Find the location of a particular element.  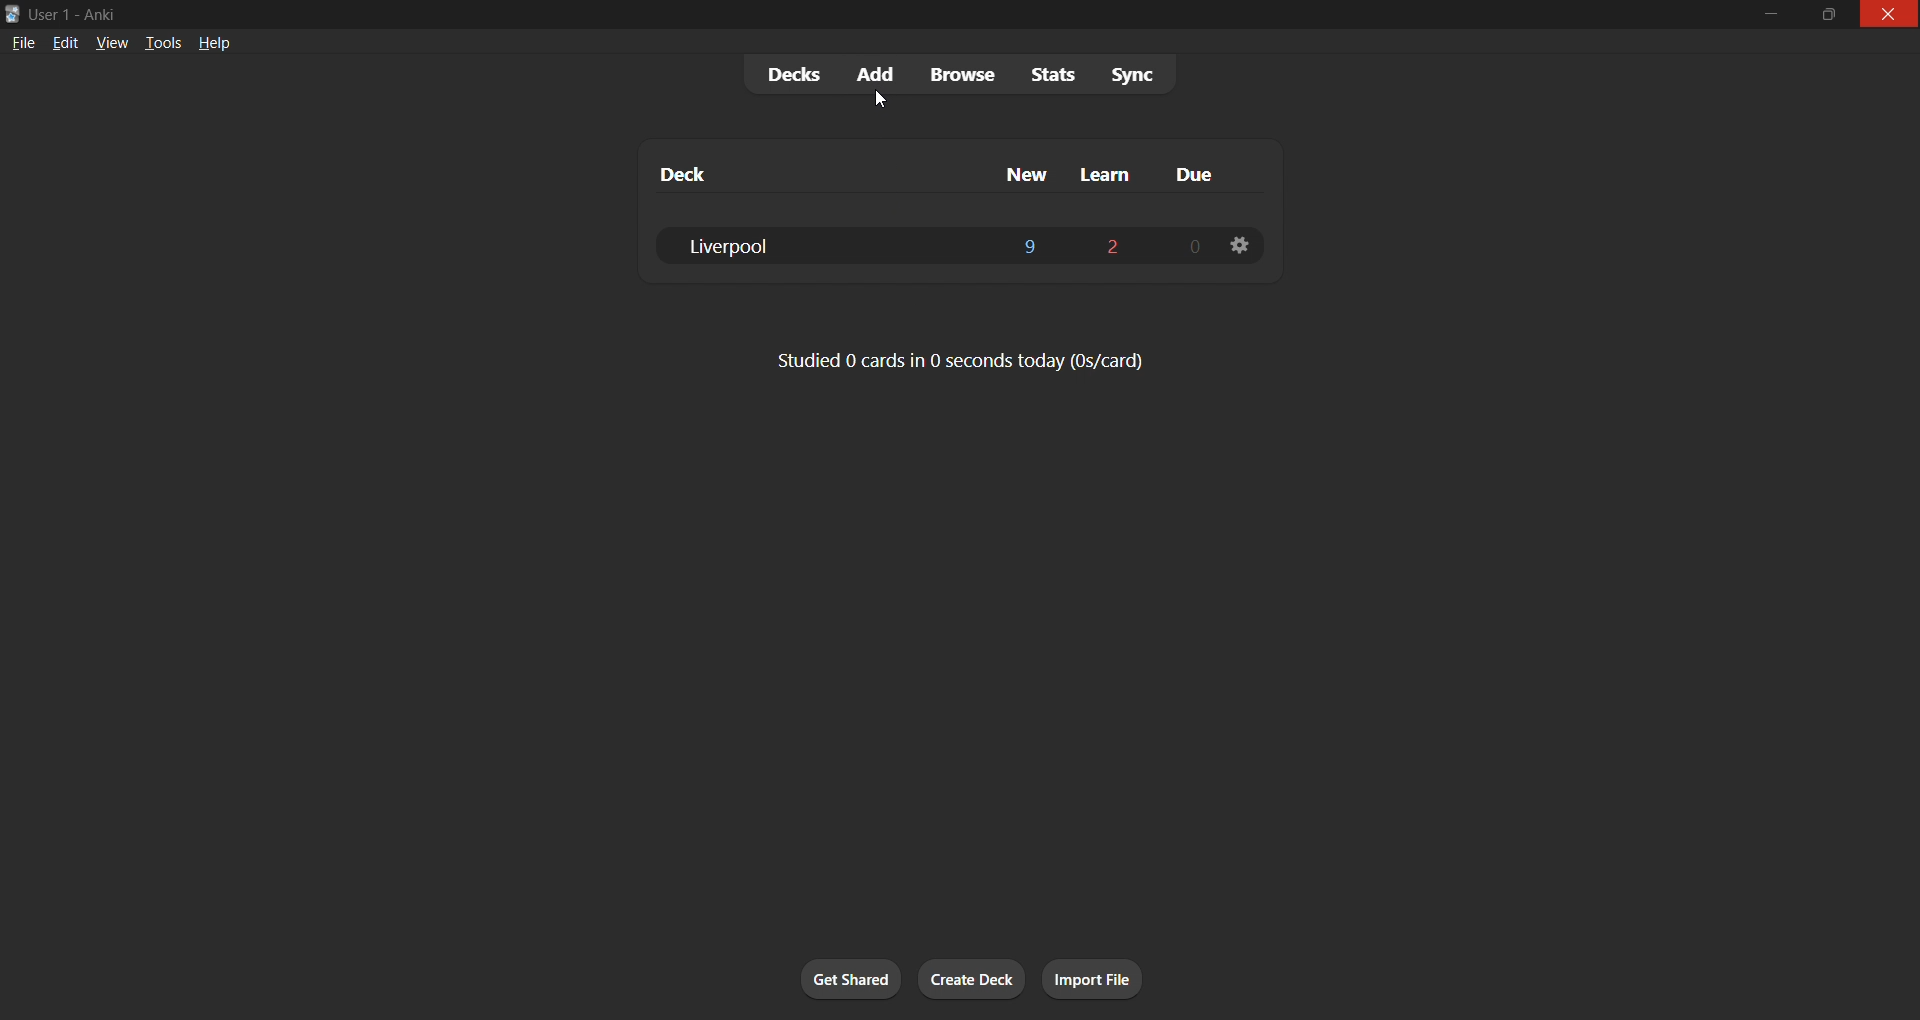

9 is located at coordinates (1025, 247).